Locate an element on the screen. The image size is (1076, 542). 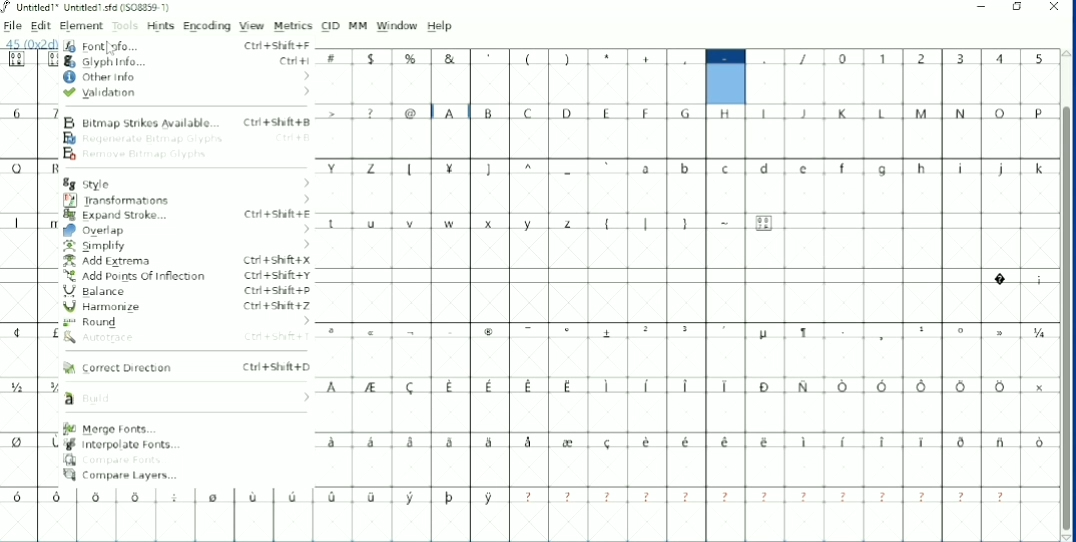
Transformations is located at coordinates (188, 200).